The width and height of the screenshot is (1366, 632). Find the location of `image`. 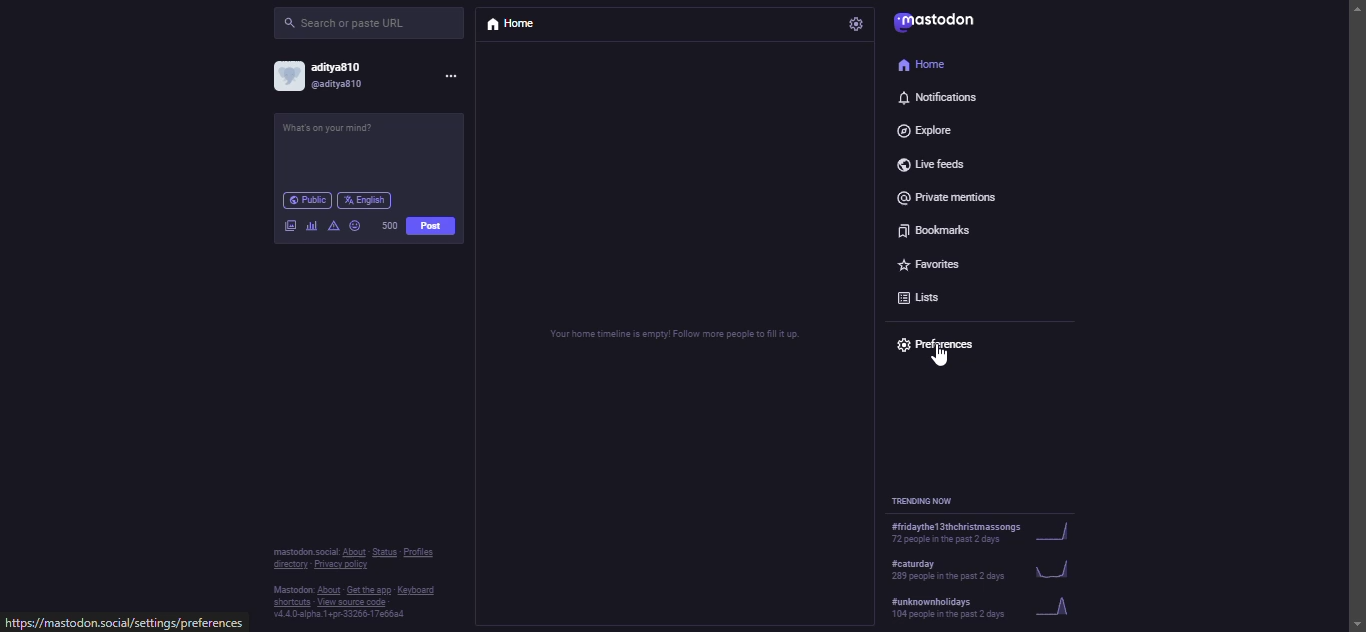

image is located at coordinates (287, 225).